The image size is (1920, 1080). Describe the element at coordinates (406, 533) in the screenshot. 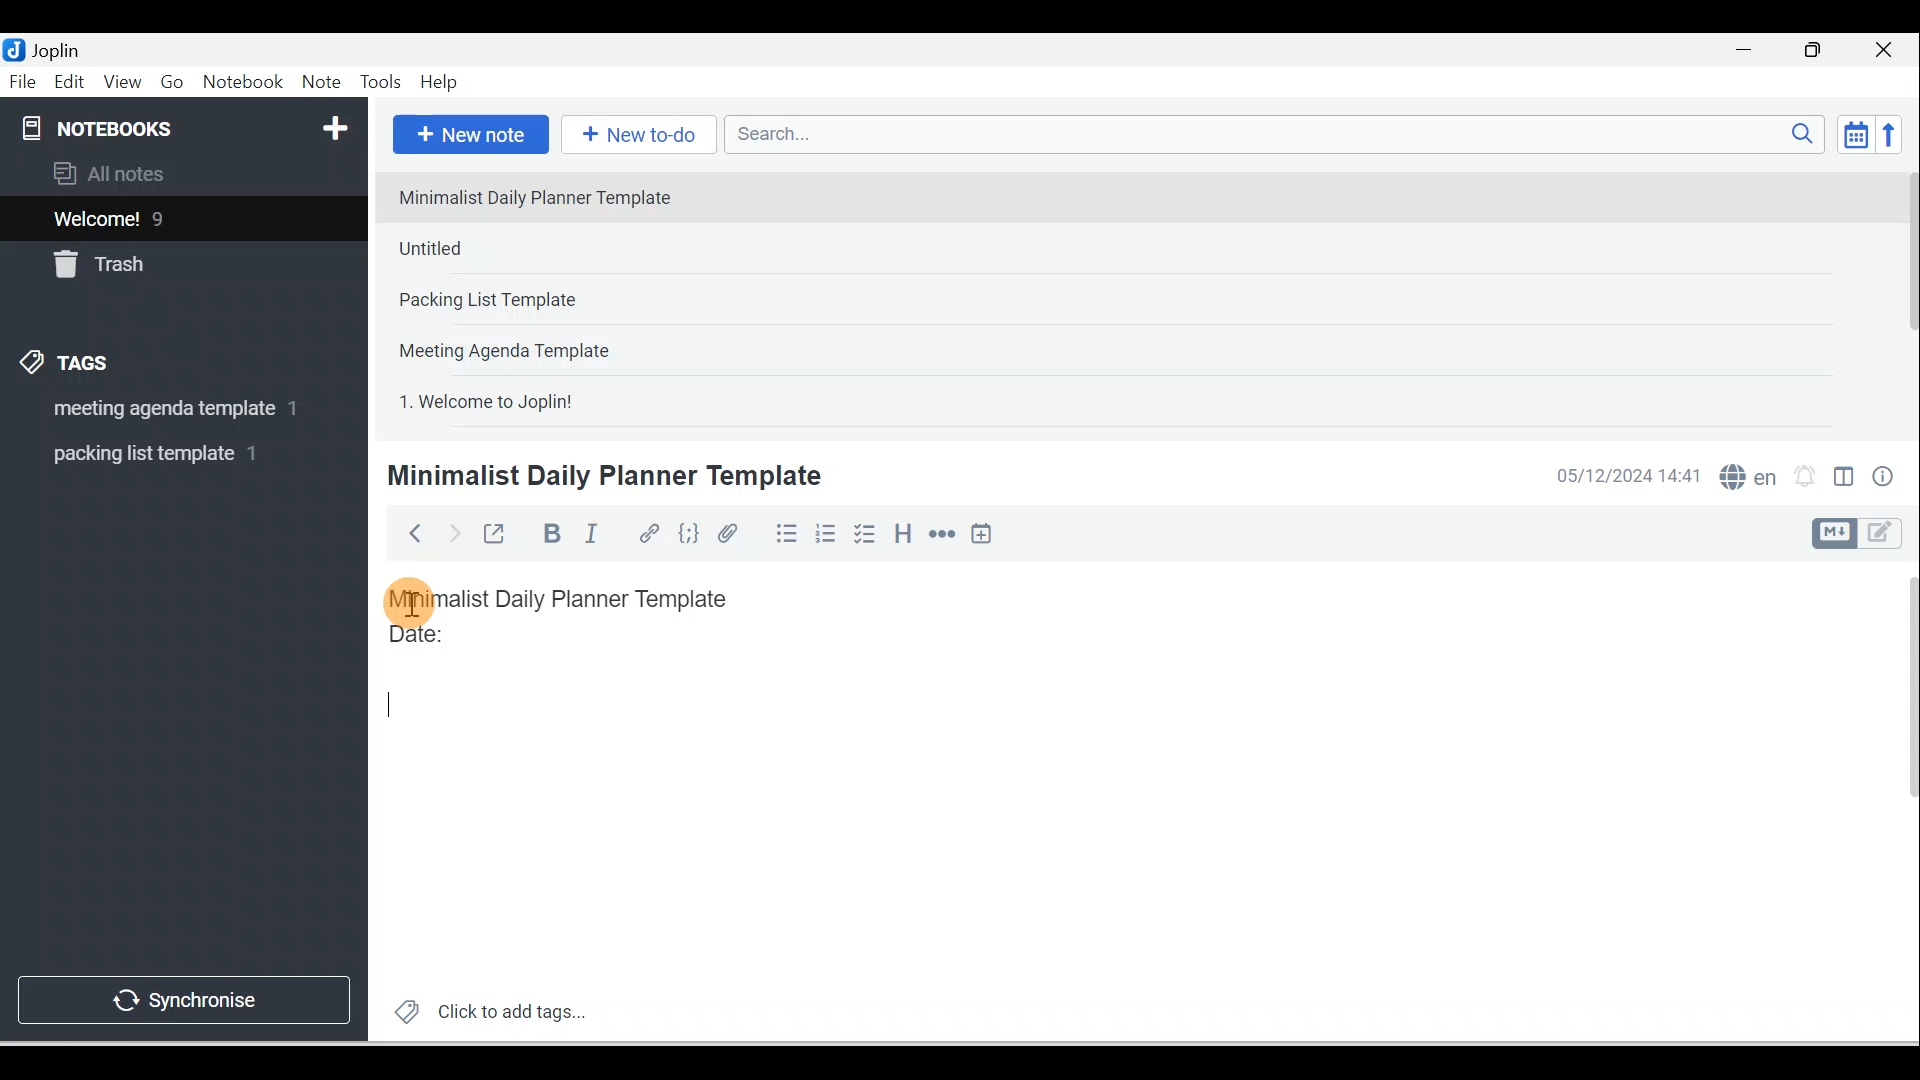

I see `Back` at that location.